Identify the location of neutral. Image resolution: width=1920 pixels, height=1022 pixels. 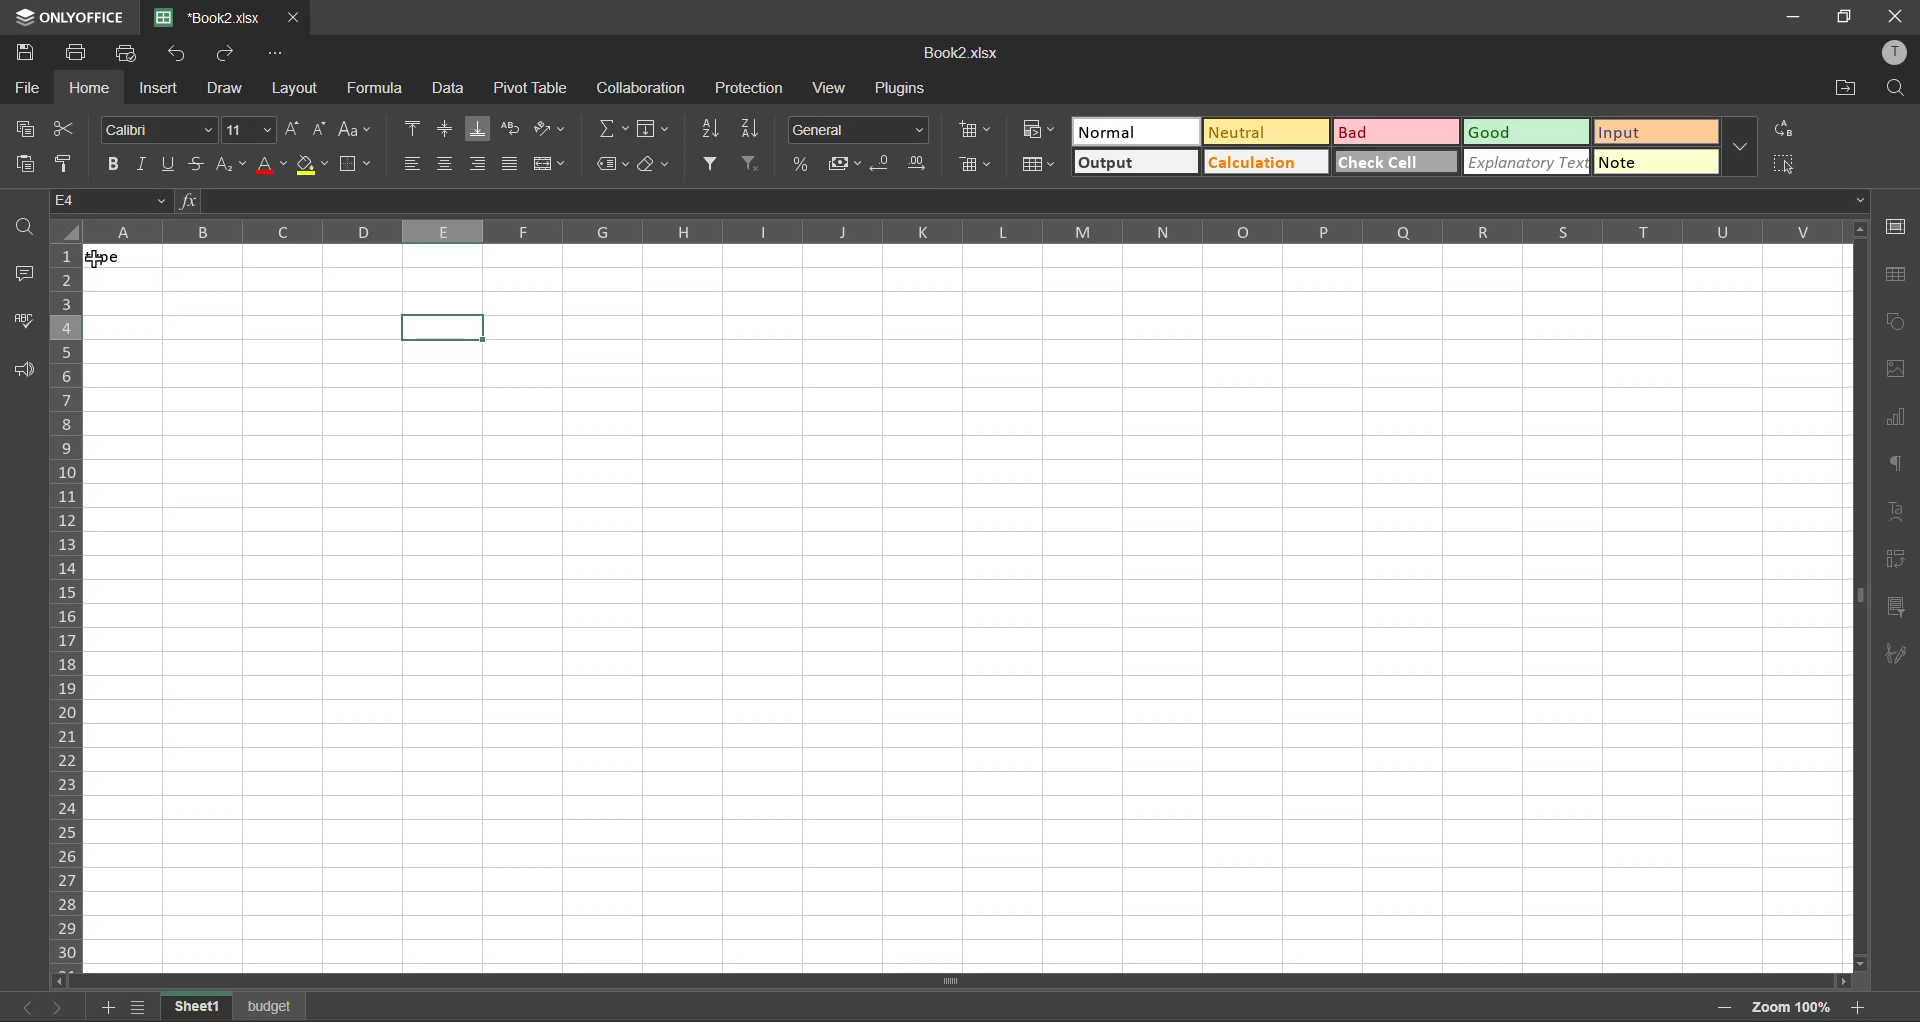
(1265, 132).